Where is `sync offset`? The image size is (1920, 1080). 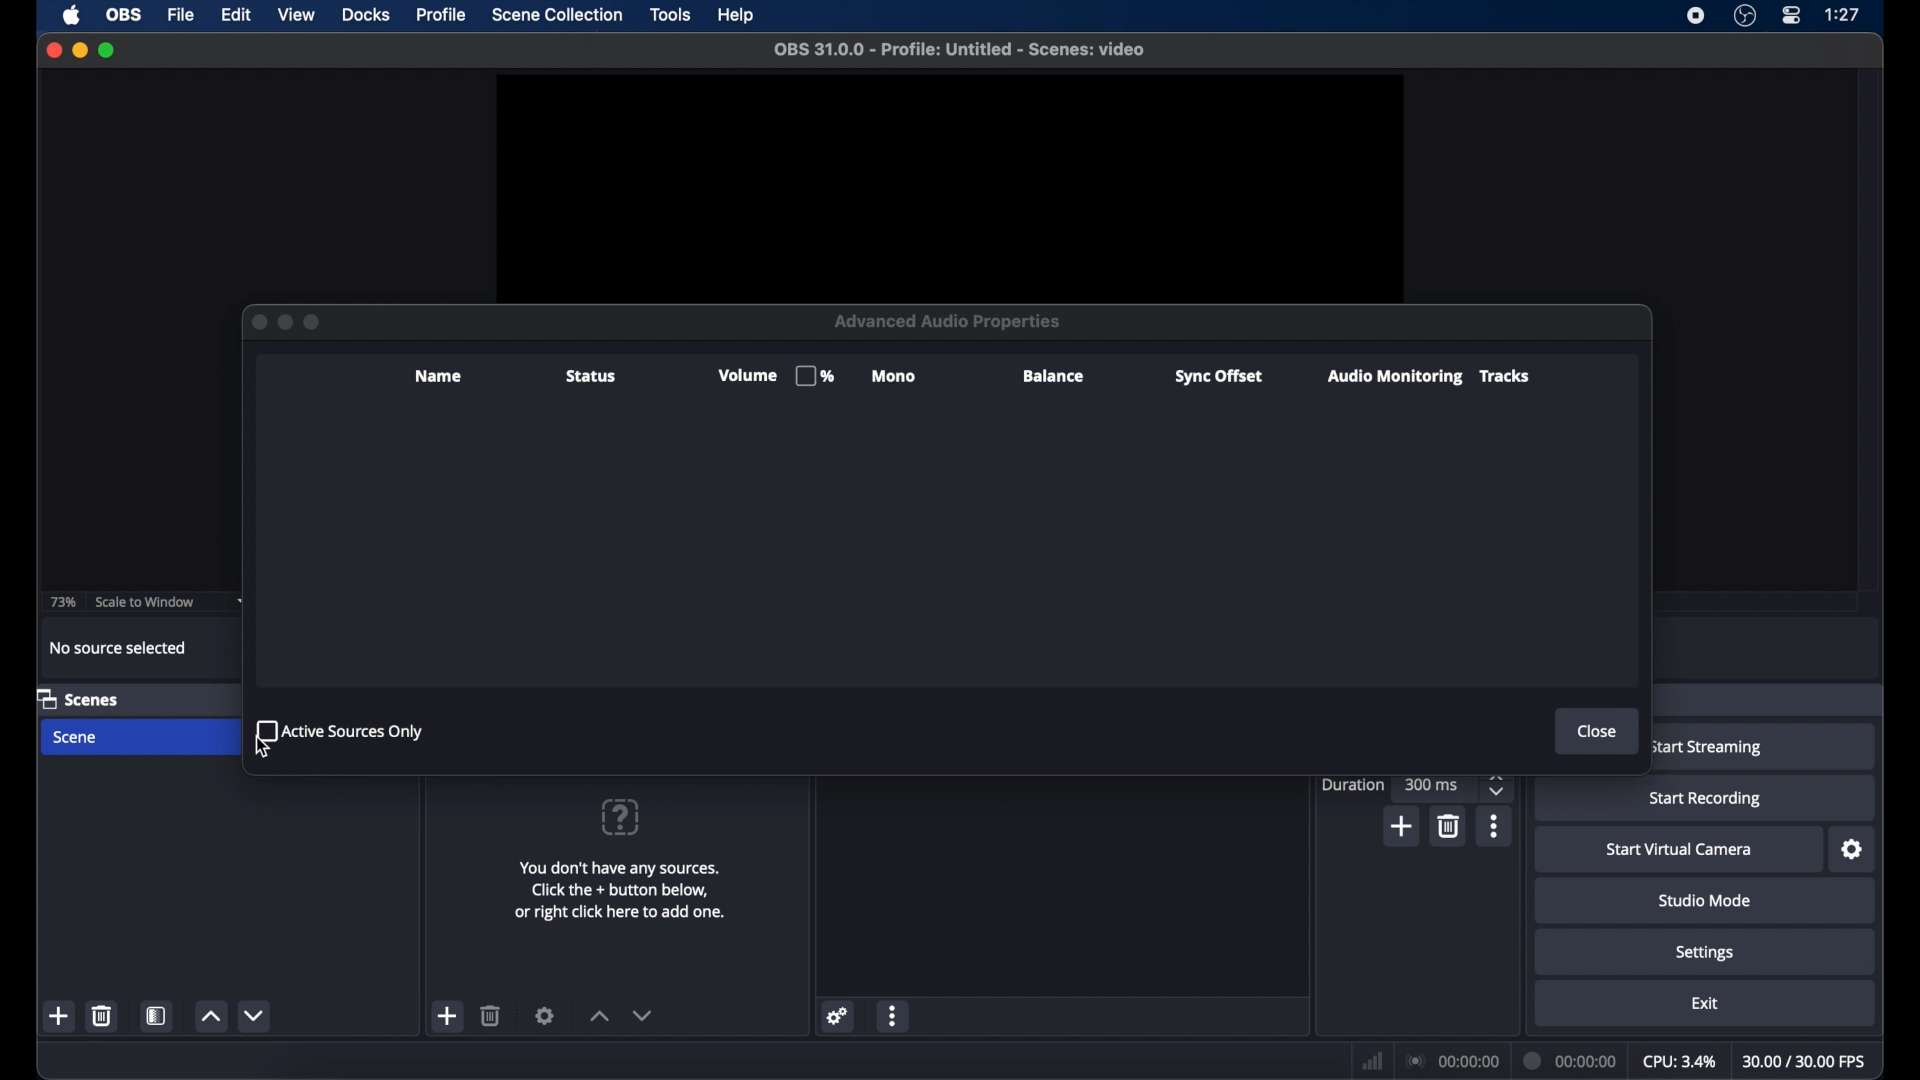
sync offset is located at coordinates (1218, 377).